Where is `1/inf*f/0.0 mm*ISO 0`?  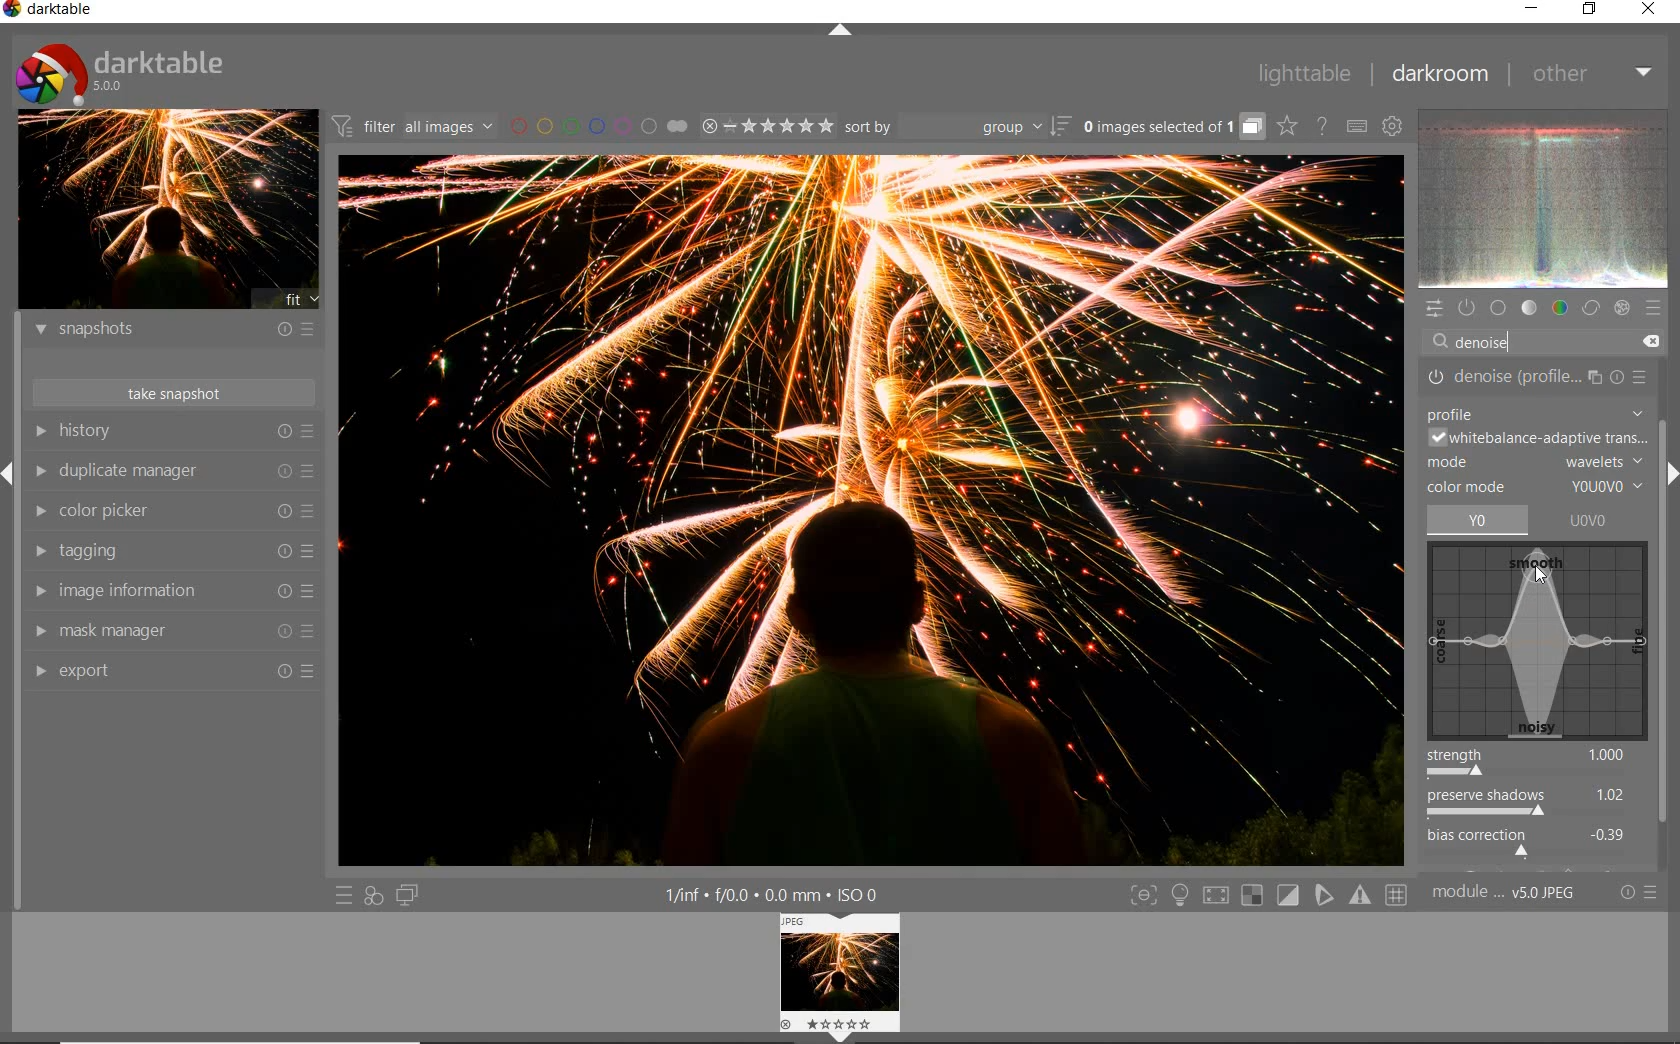 1/inf*f/0.0 mm*ISO 0 is located at coordinates (785, 895).